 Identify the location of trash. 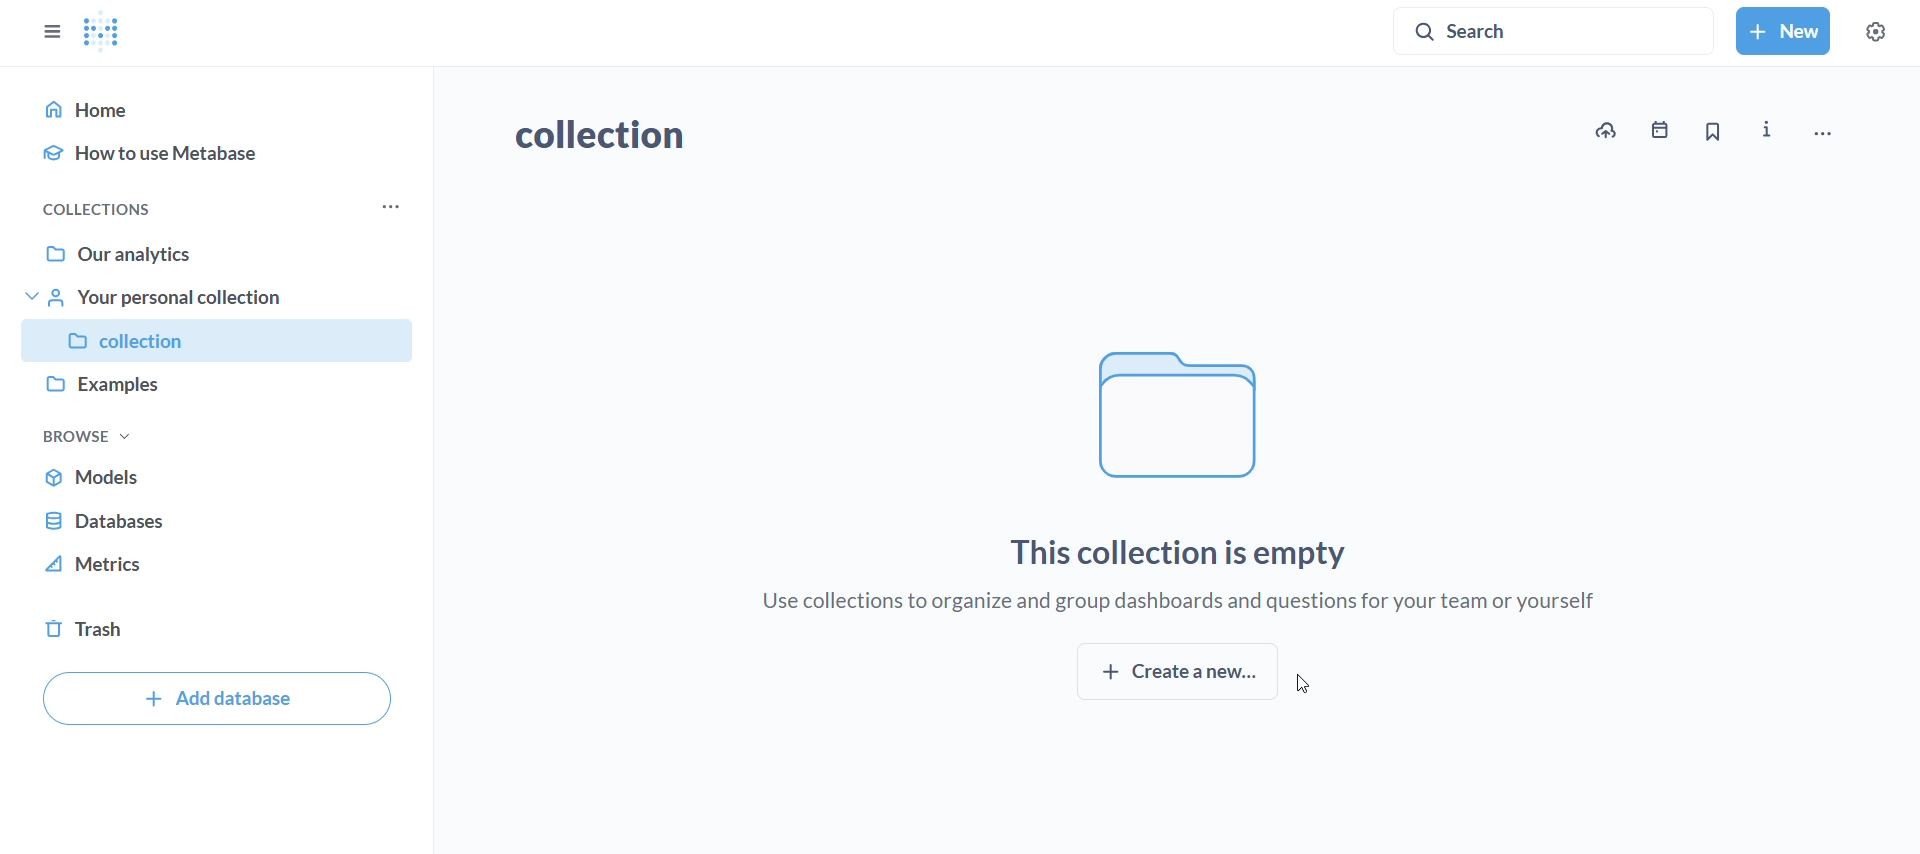
(211, 632).